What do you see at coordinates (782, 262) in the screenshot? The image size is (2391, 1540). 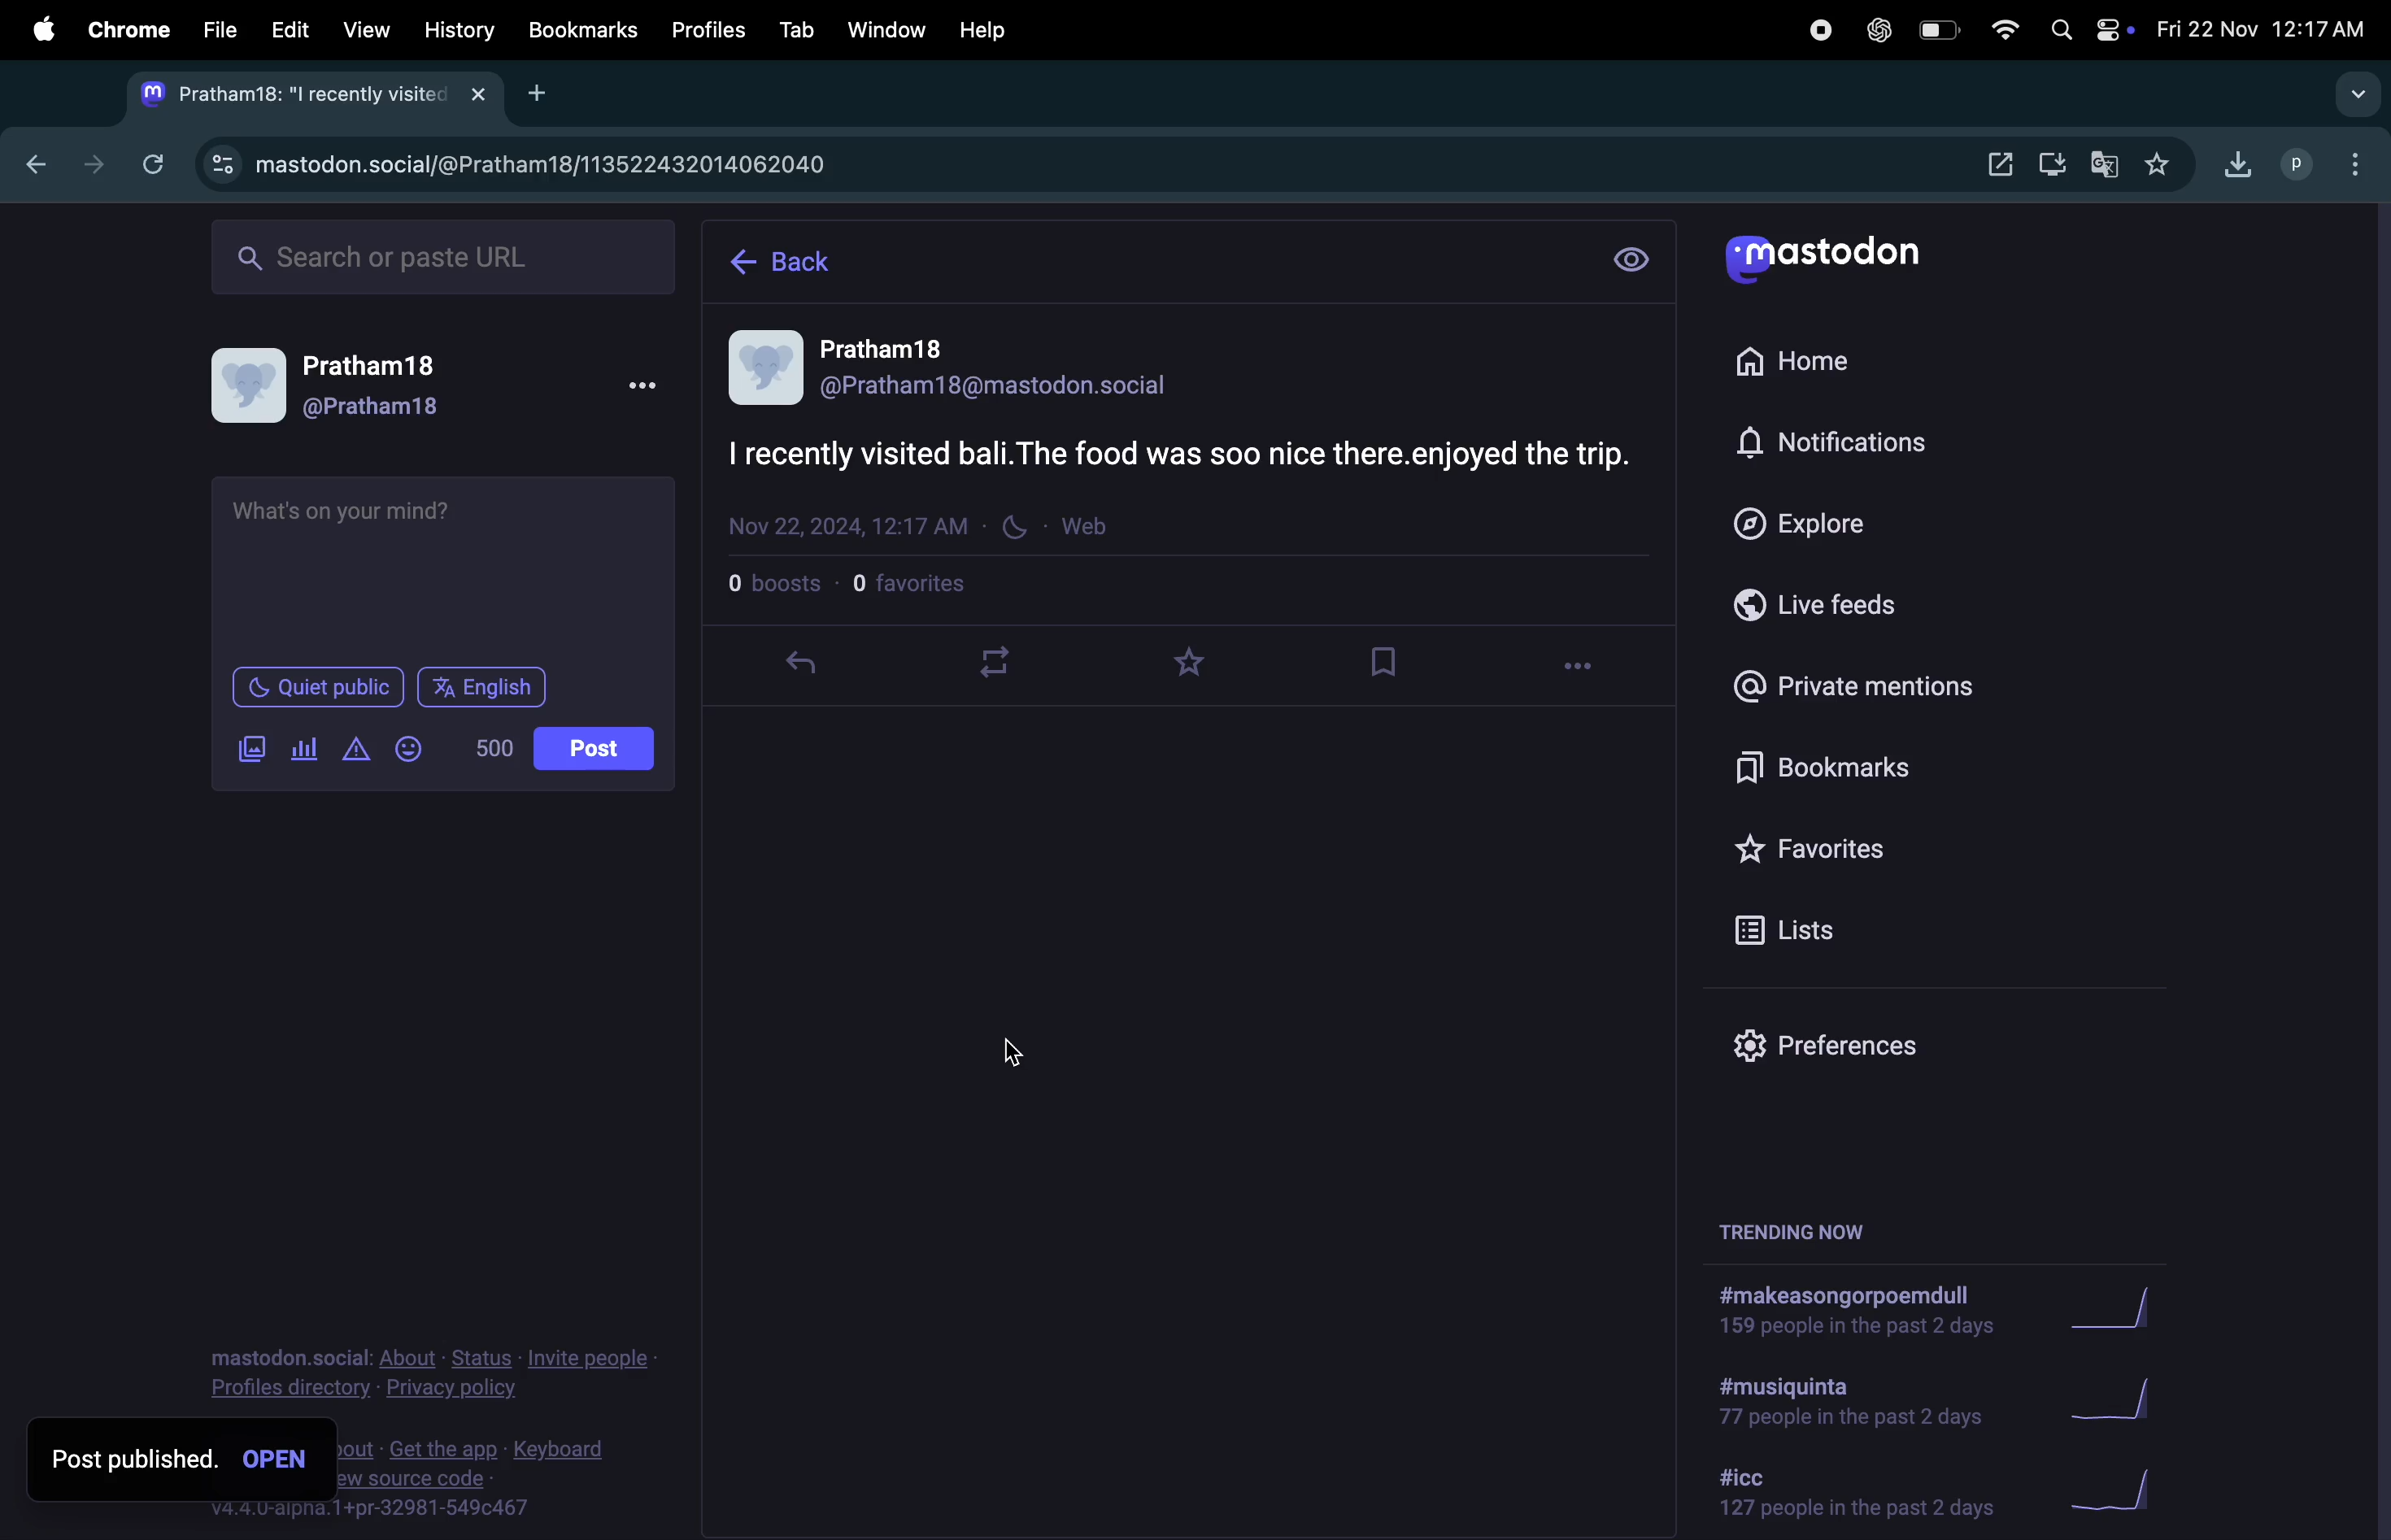 I see `home` at bounding box center [782, 262].